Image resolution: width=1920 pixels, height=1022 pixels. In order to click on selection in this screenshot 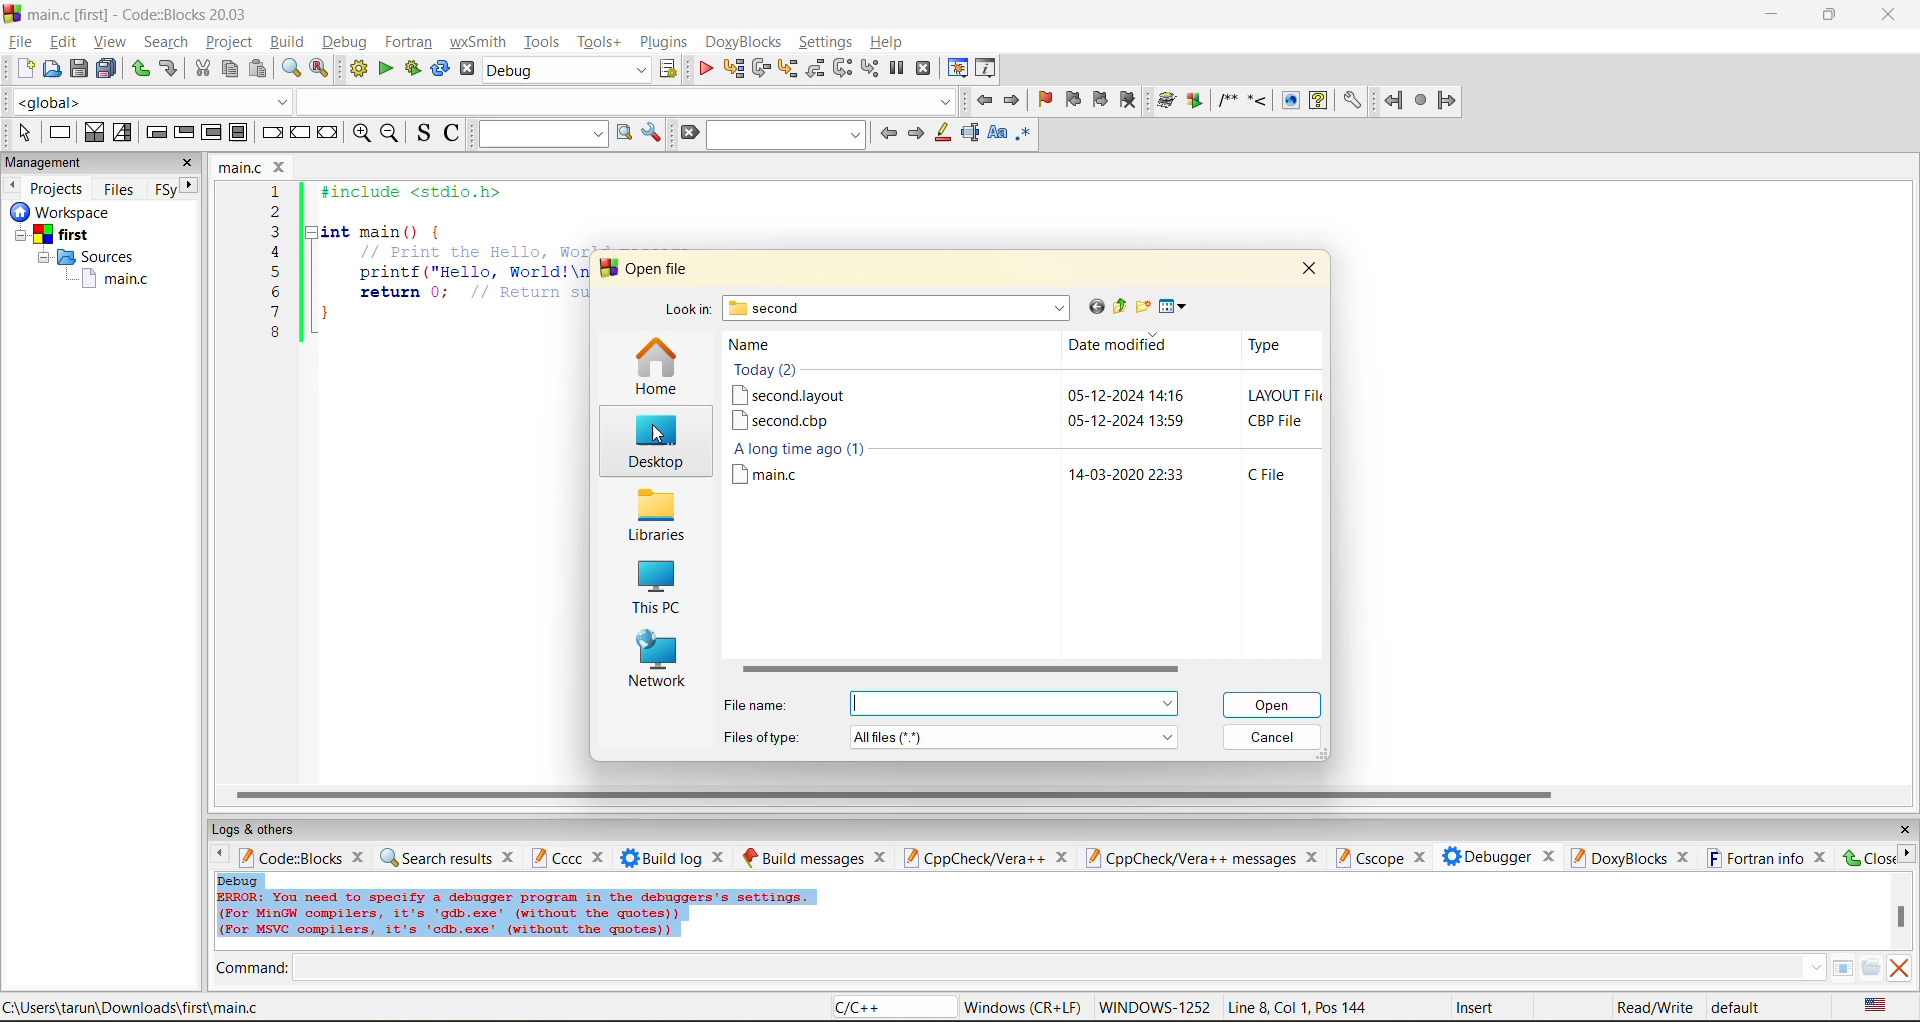, I will do `click(123, 133)`.